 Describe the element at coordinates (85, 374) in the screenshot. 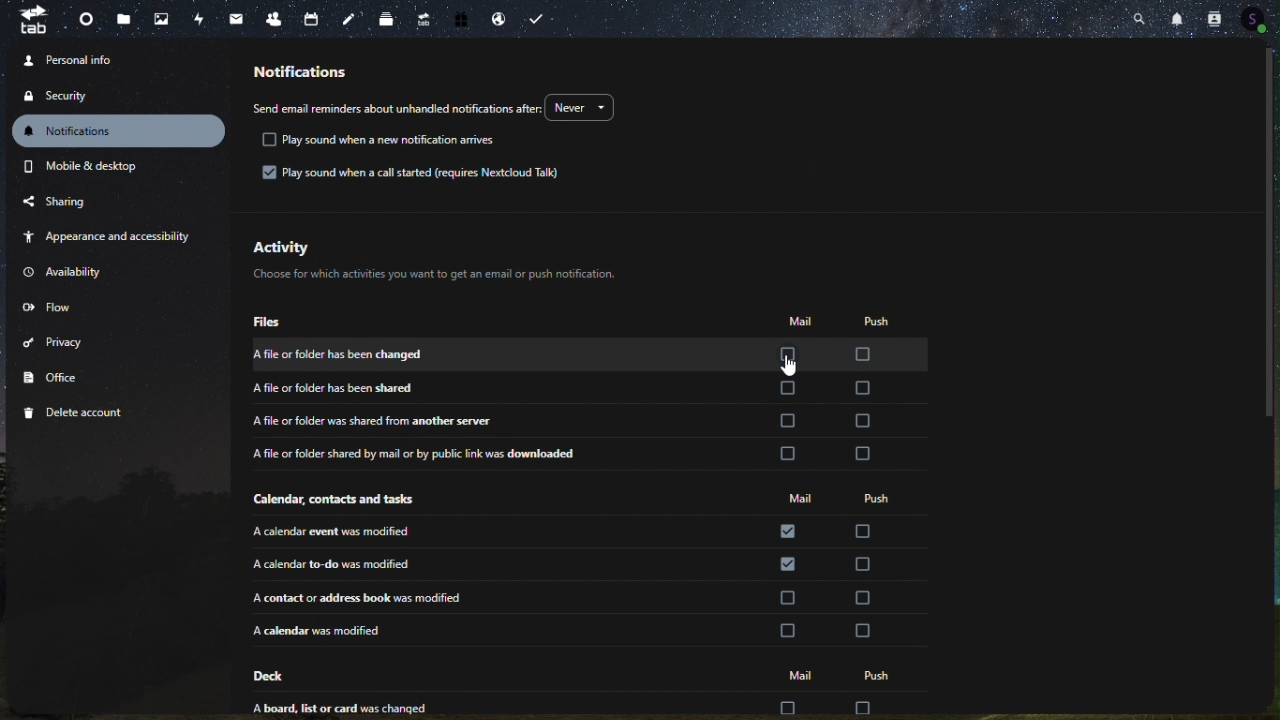

I see `office` at that location.